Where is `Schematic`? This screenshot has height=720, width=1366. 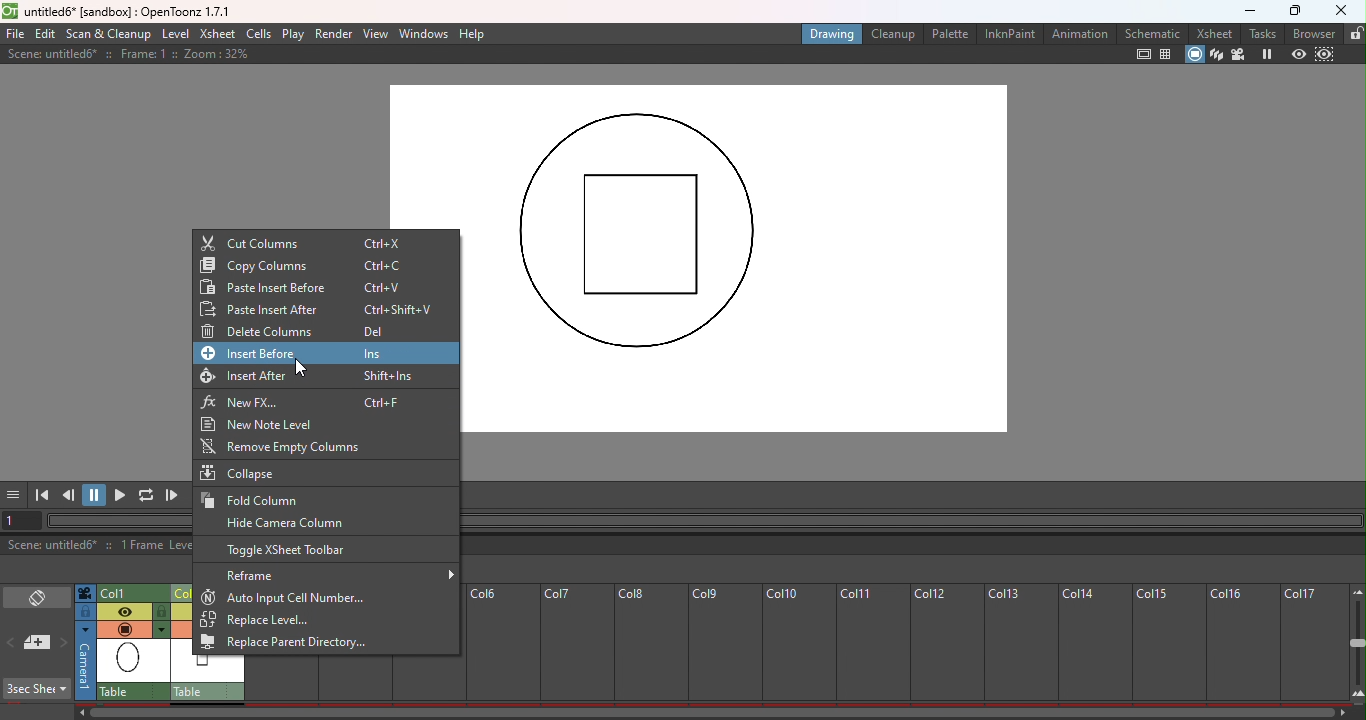 Schematic is located at coordinates (1152, 32).